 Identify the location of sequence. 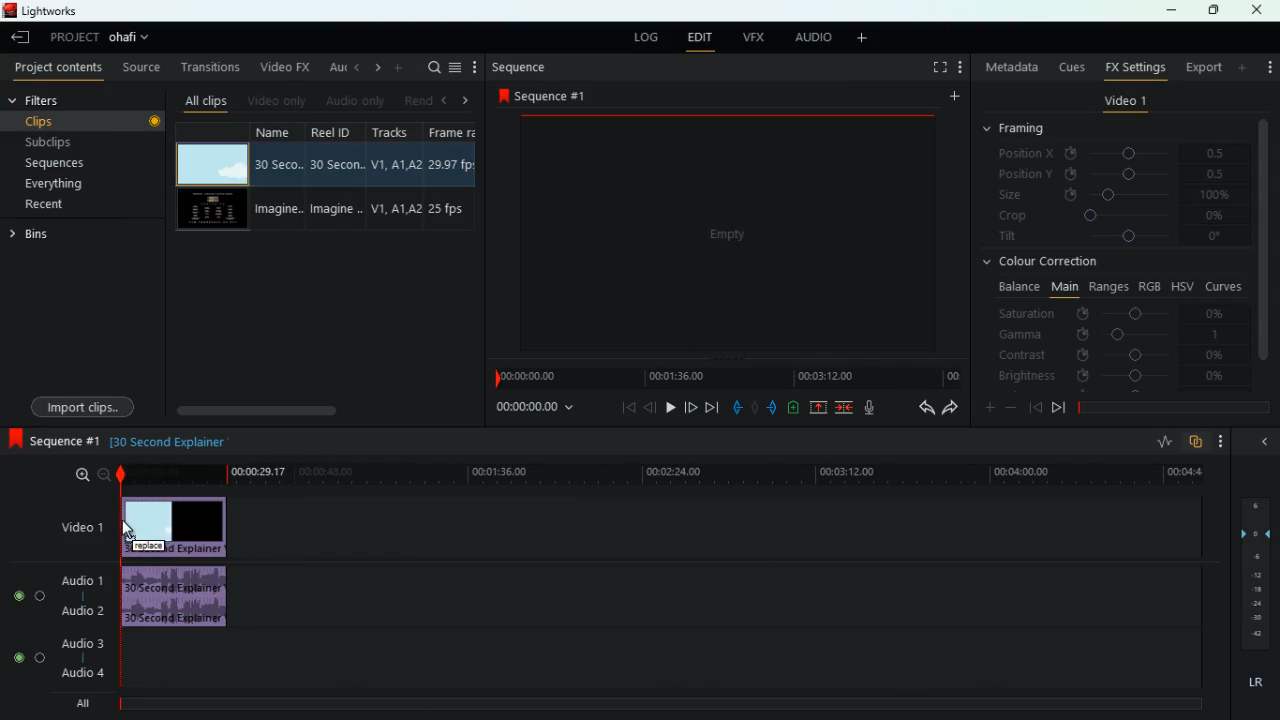
(548, 95).